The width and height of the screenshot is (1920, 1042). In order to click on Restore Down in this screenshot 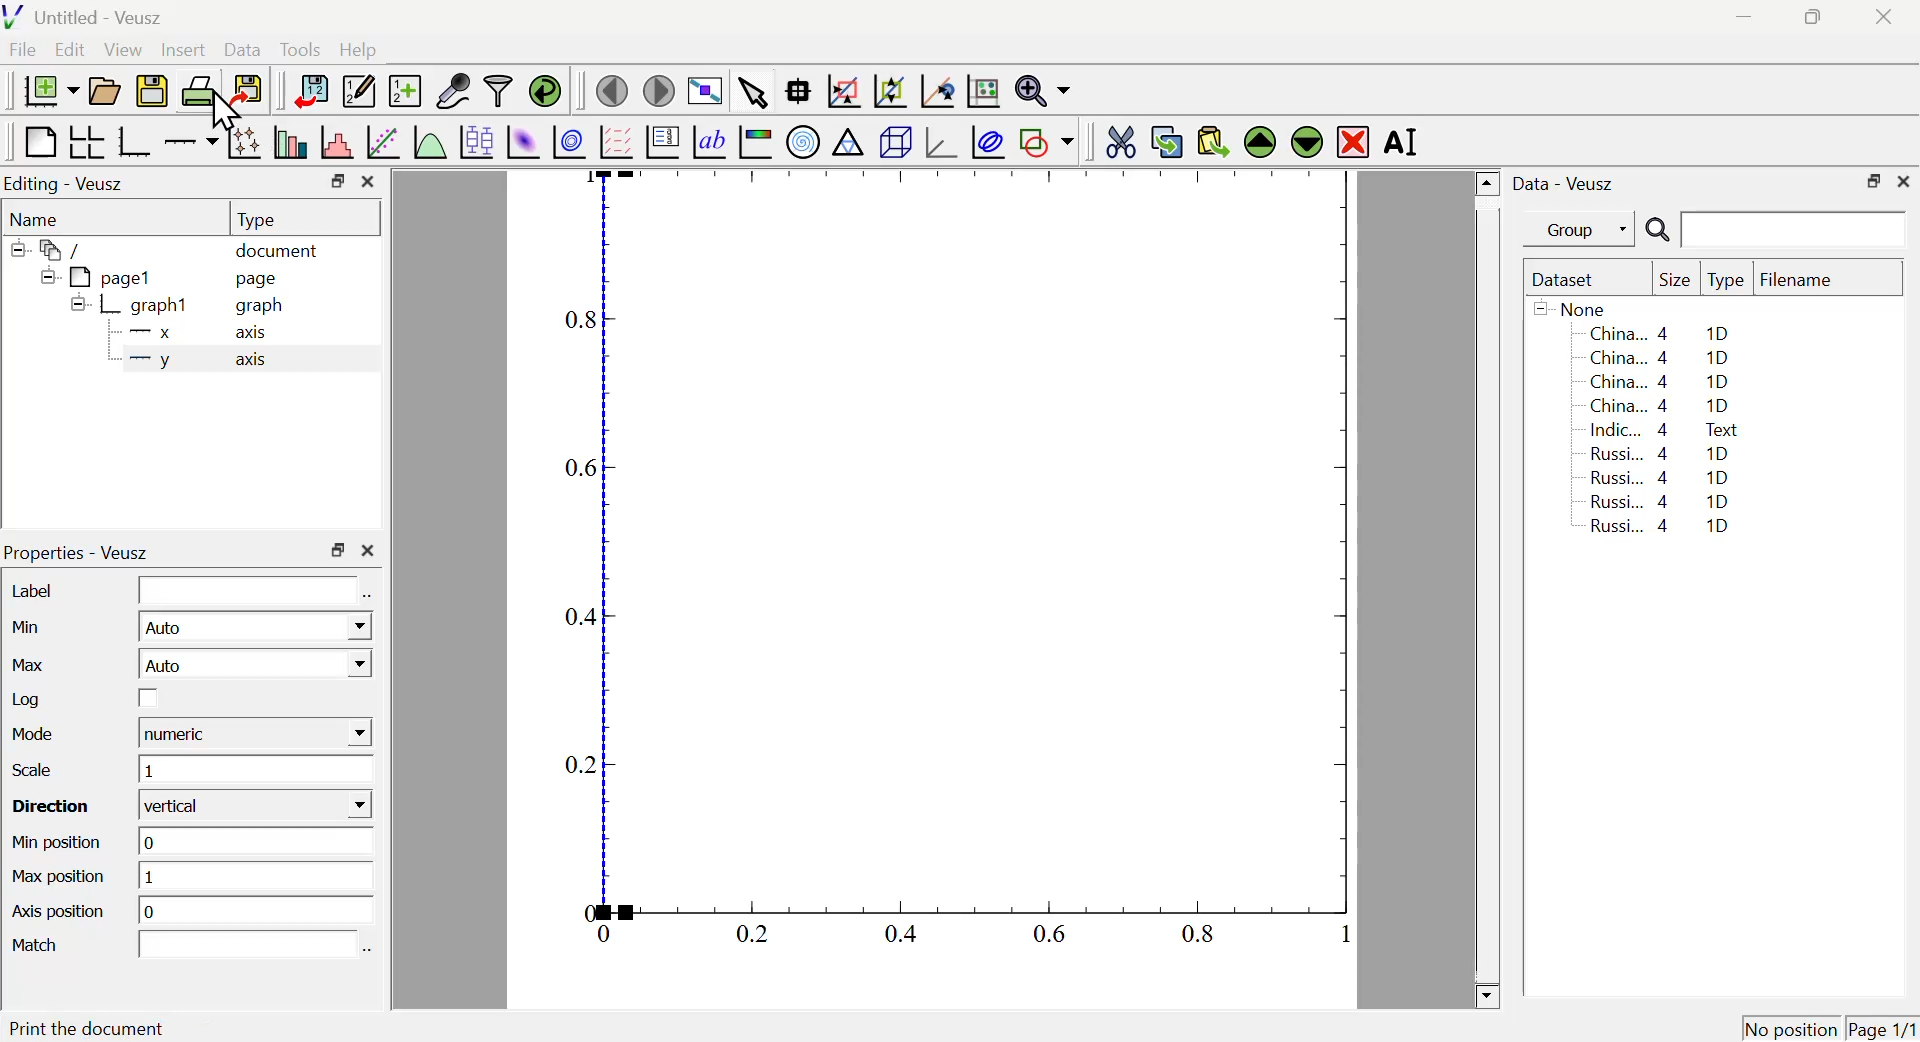, I will do `click(1873, 182)`.